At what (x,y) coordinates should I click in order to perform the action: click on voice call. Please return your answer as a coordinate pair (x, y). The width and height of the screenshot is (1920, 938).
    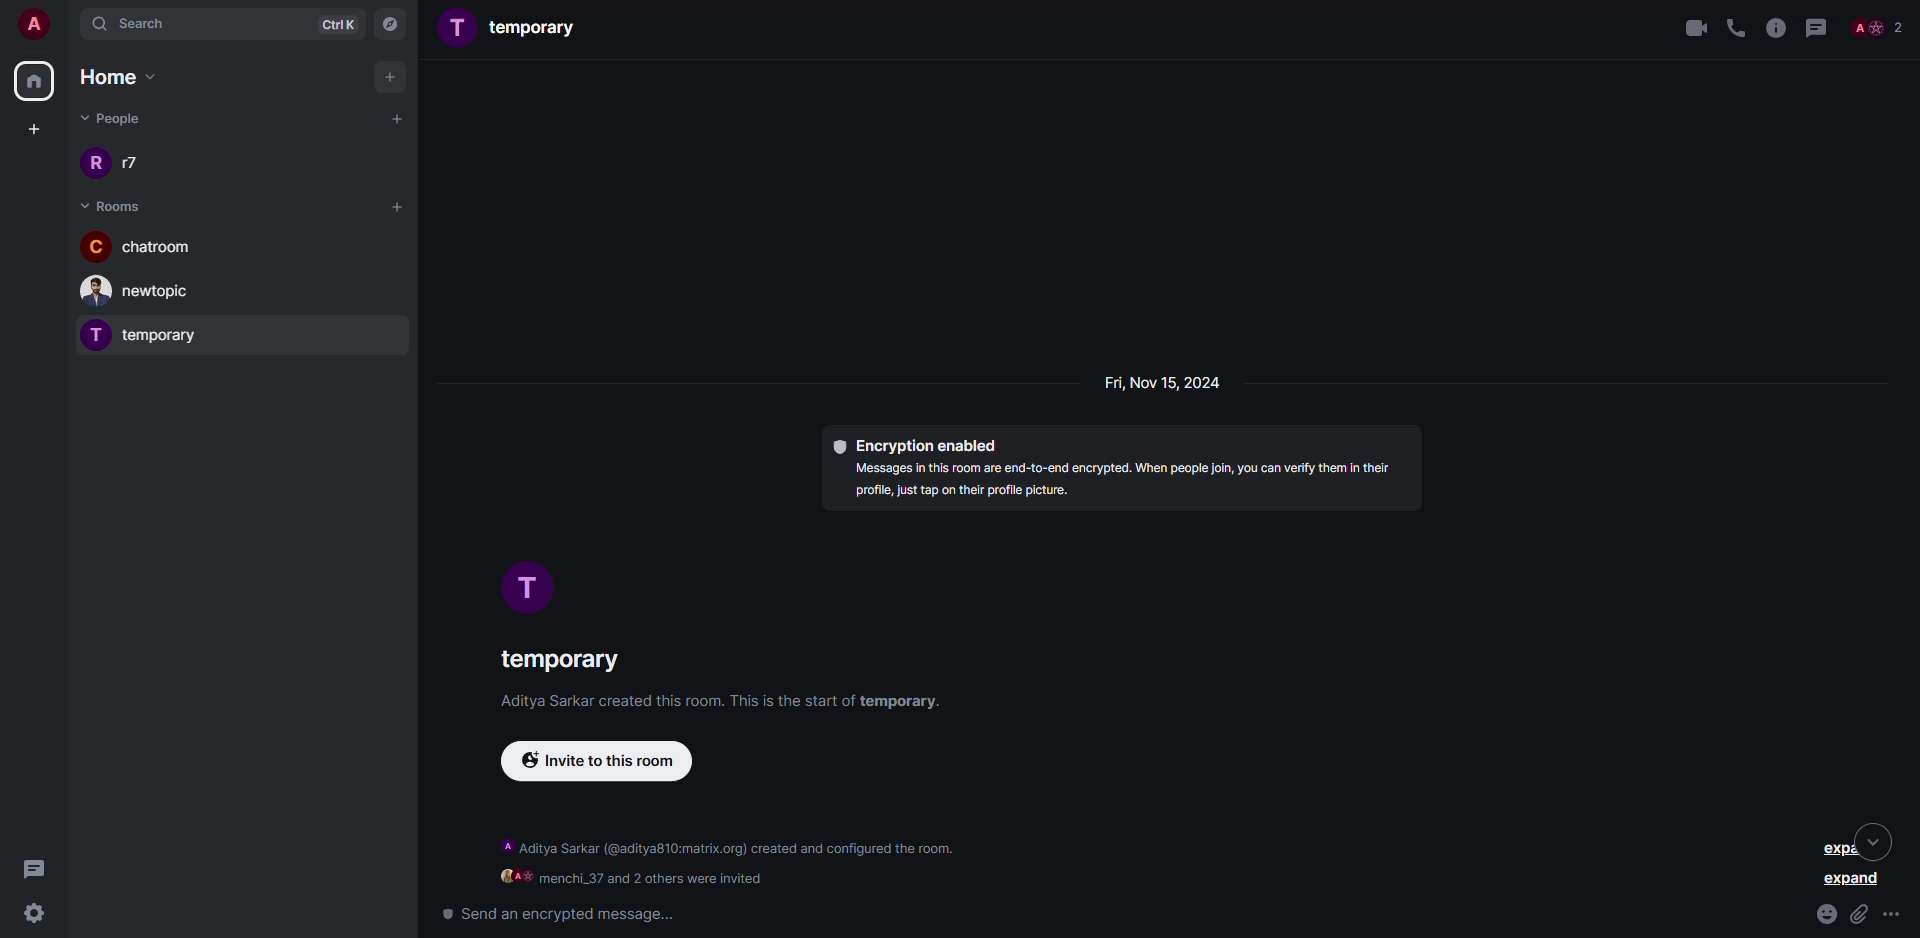
    Looking at the image, I should click on (1734, 27).